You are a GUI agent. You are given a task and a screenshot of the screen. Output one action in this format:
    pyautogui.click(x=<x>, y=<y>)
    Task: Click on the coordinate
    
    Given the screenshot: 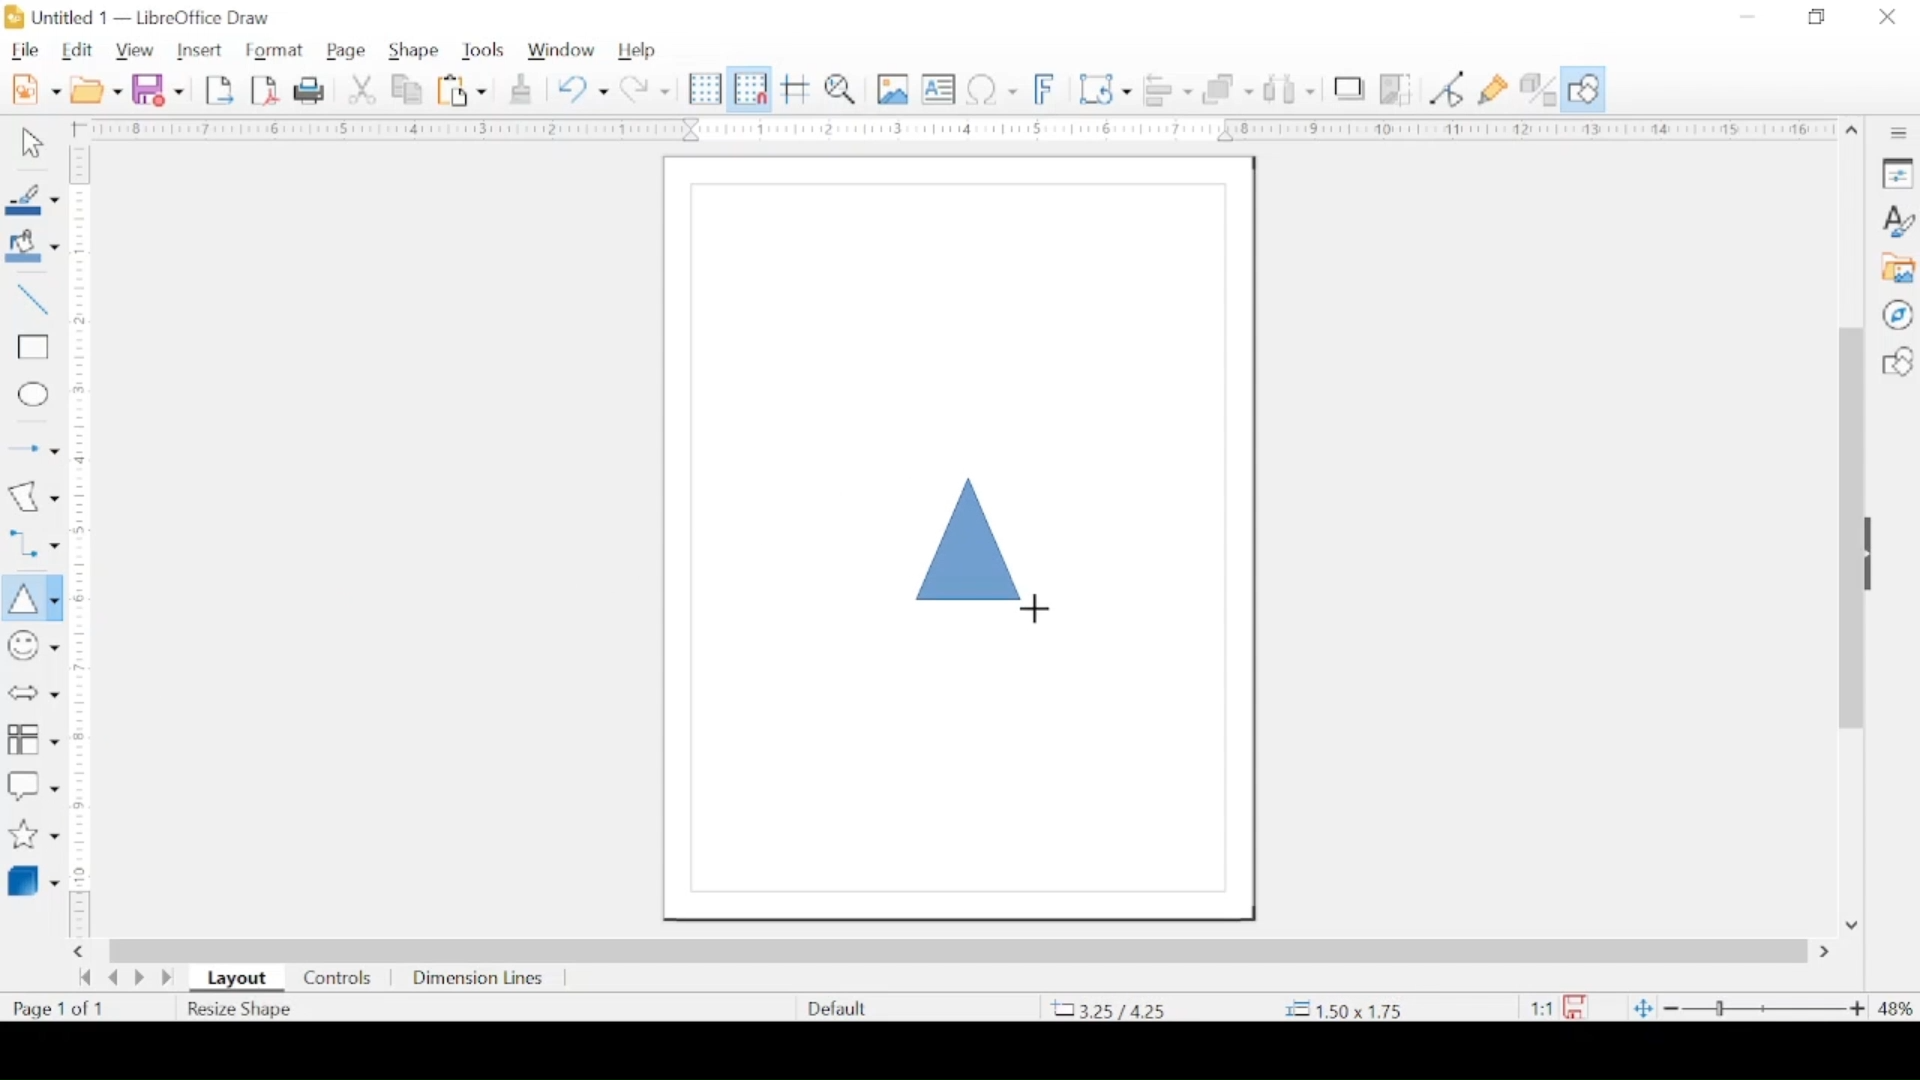 What is the action you would take?
    pyautogui.click(x=1344, y=1009)
    